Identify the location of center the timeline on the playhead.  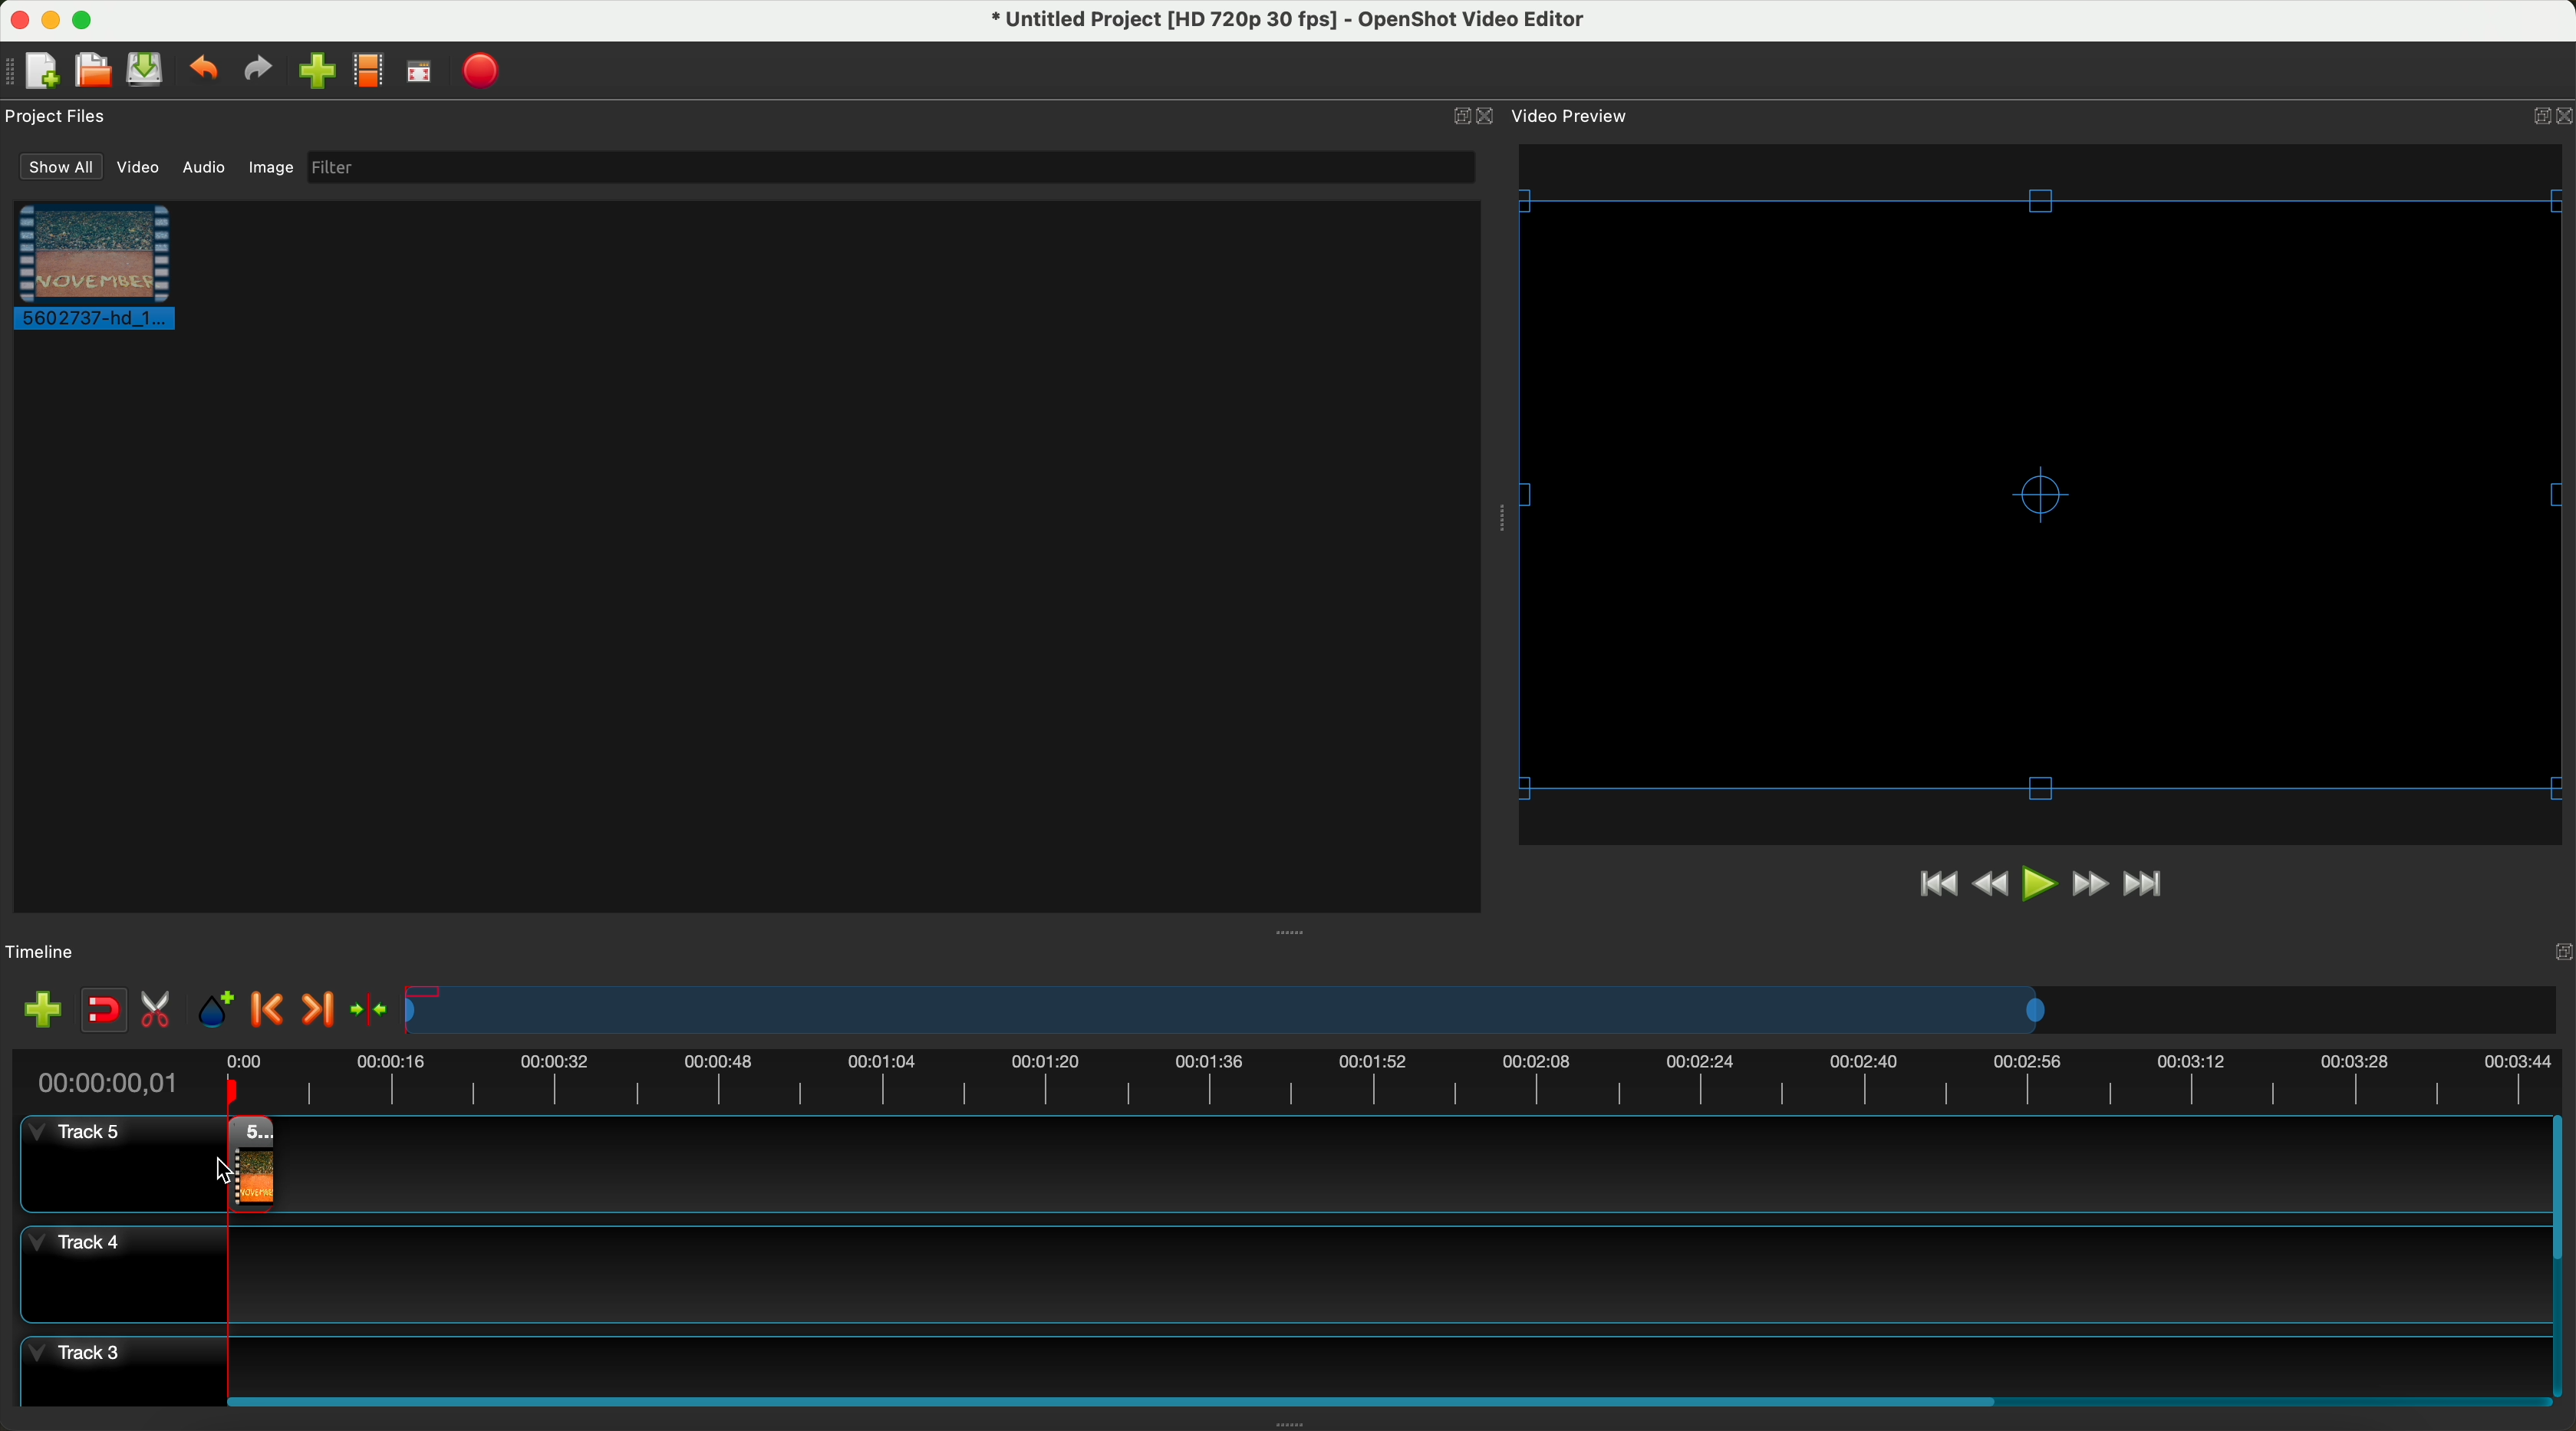
(381, 1010).